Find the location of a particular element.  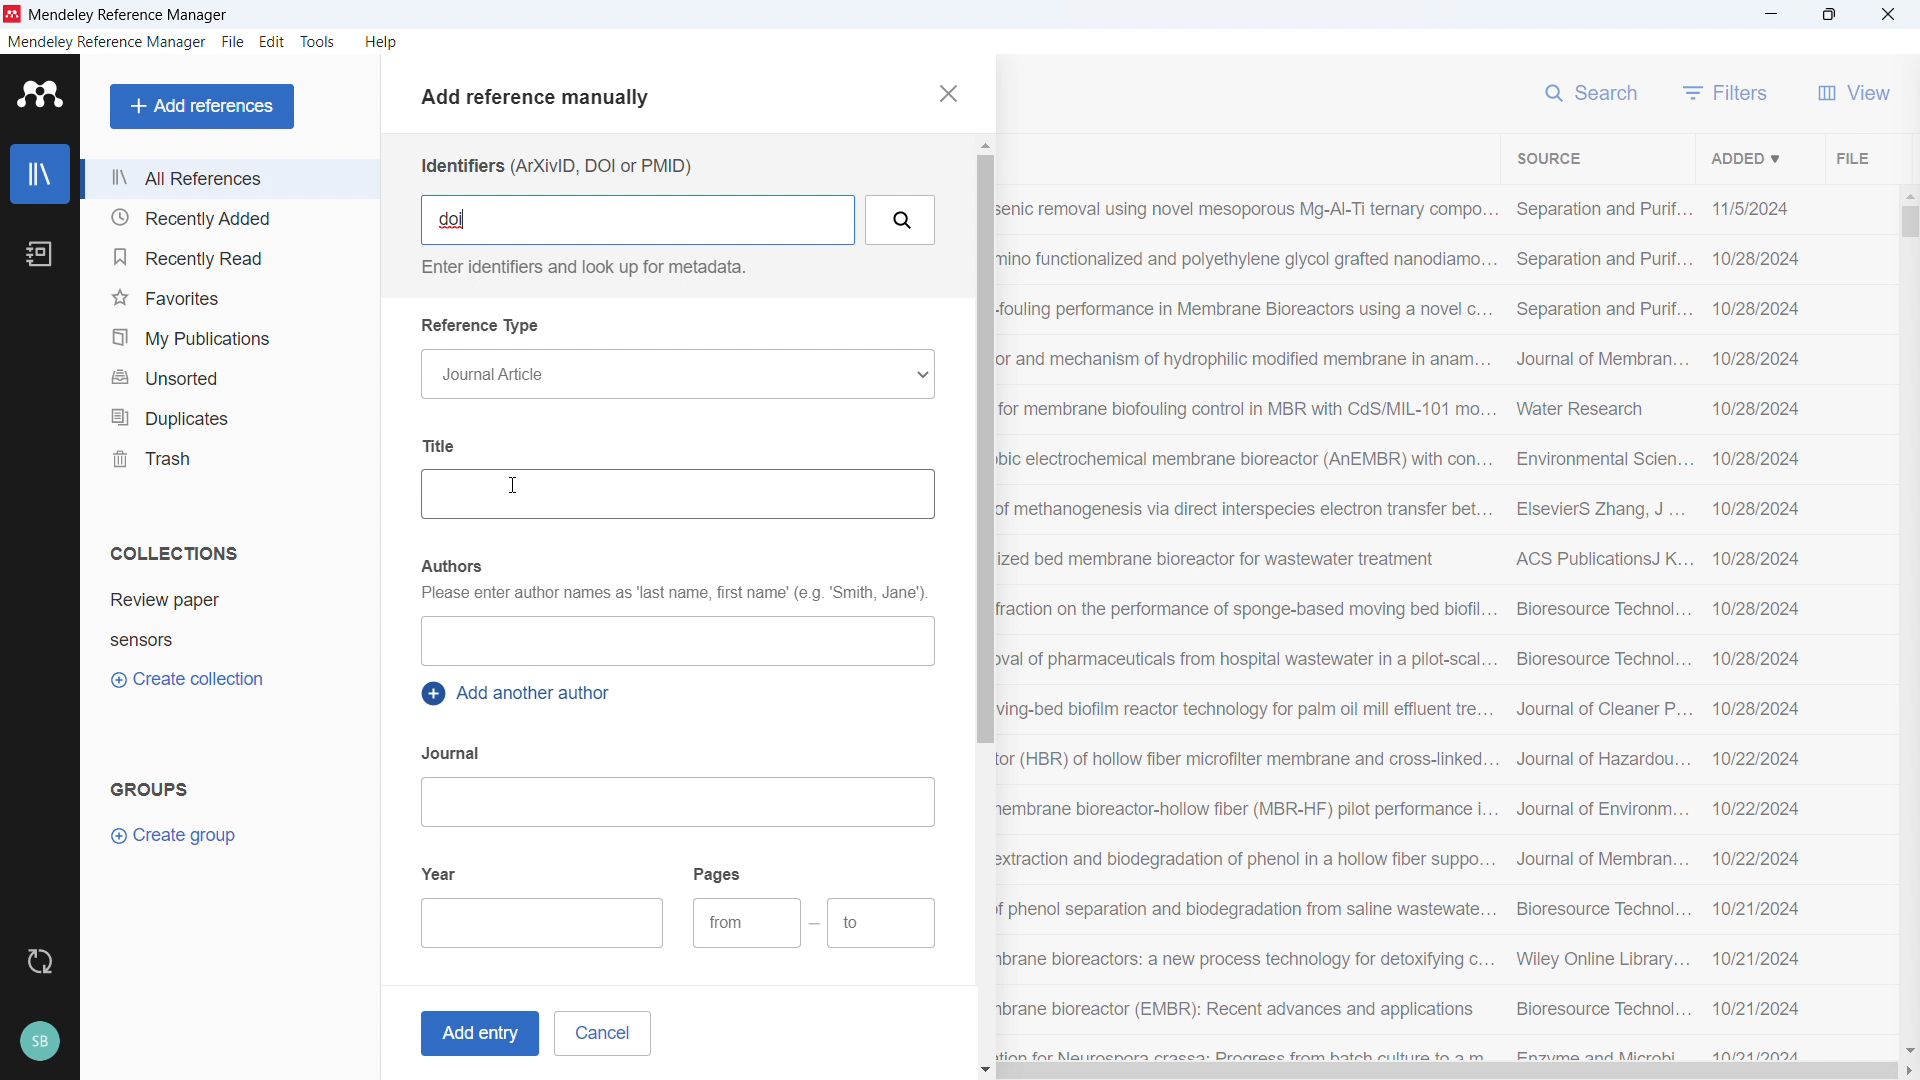

Reference type is located at coordinates (482, 326).